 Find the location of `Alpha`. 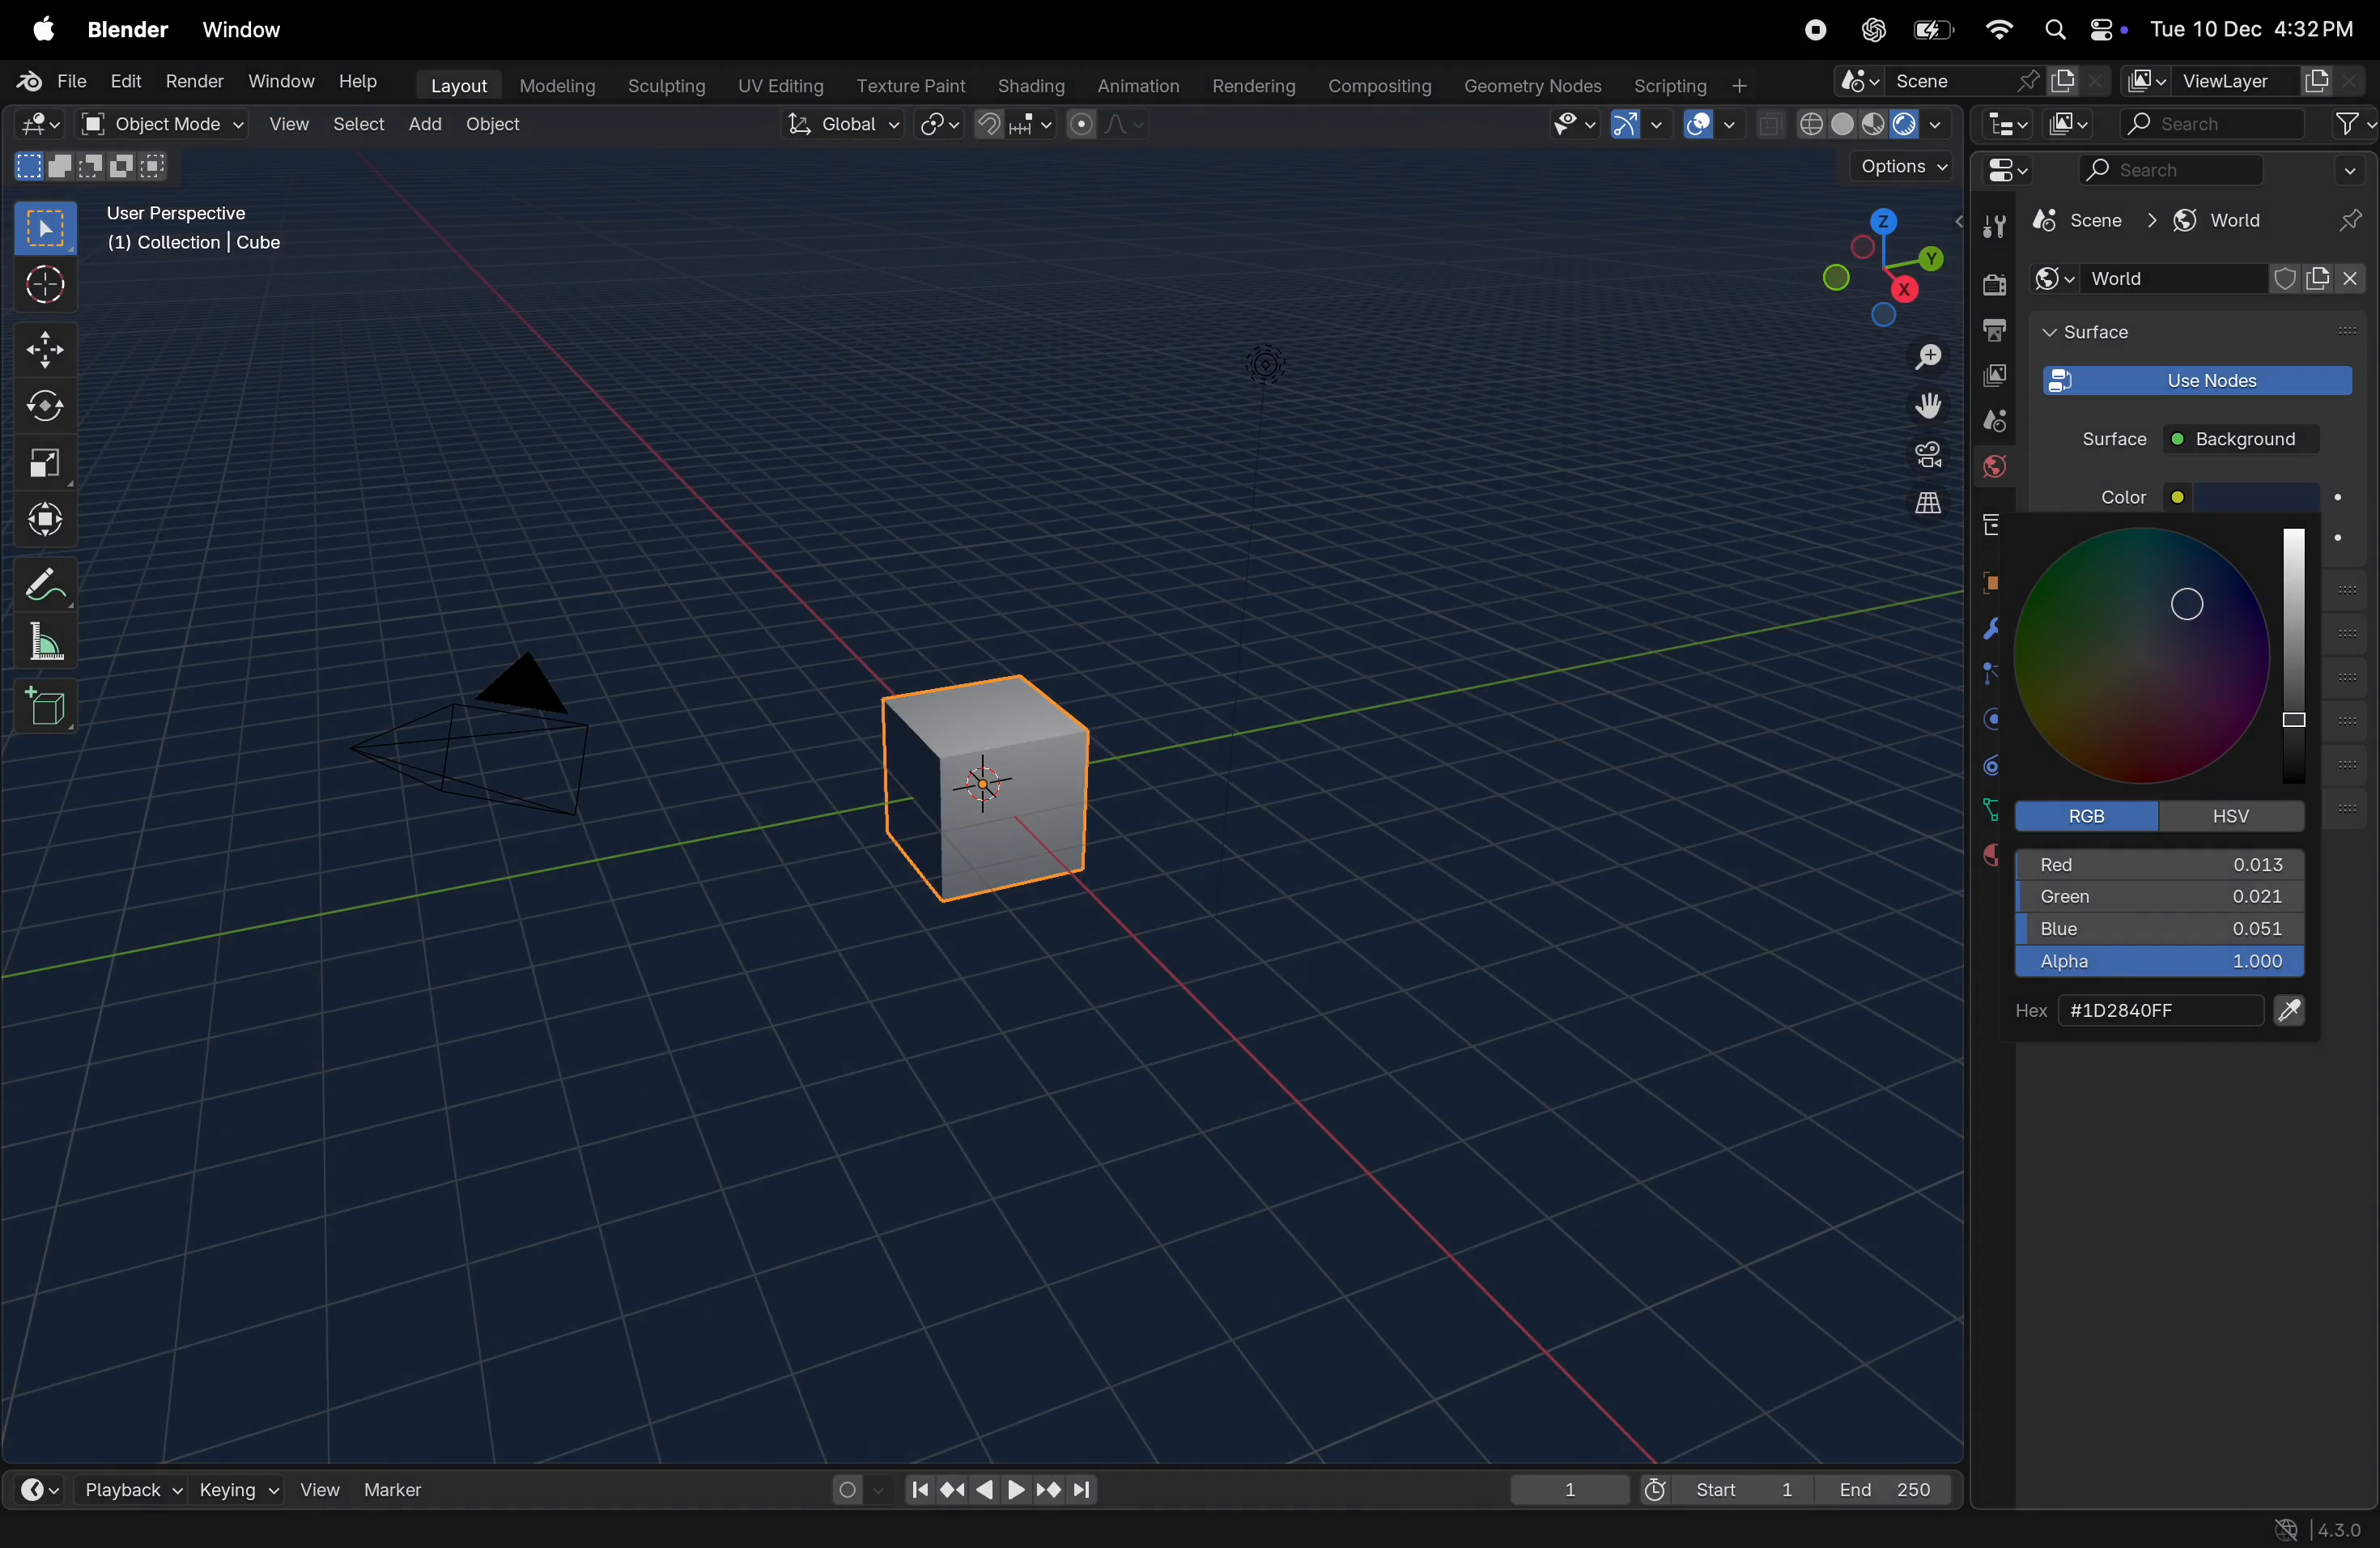

Alpha is located at coordinates (2157, 966).